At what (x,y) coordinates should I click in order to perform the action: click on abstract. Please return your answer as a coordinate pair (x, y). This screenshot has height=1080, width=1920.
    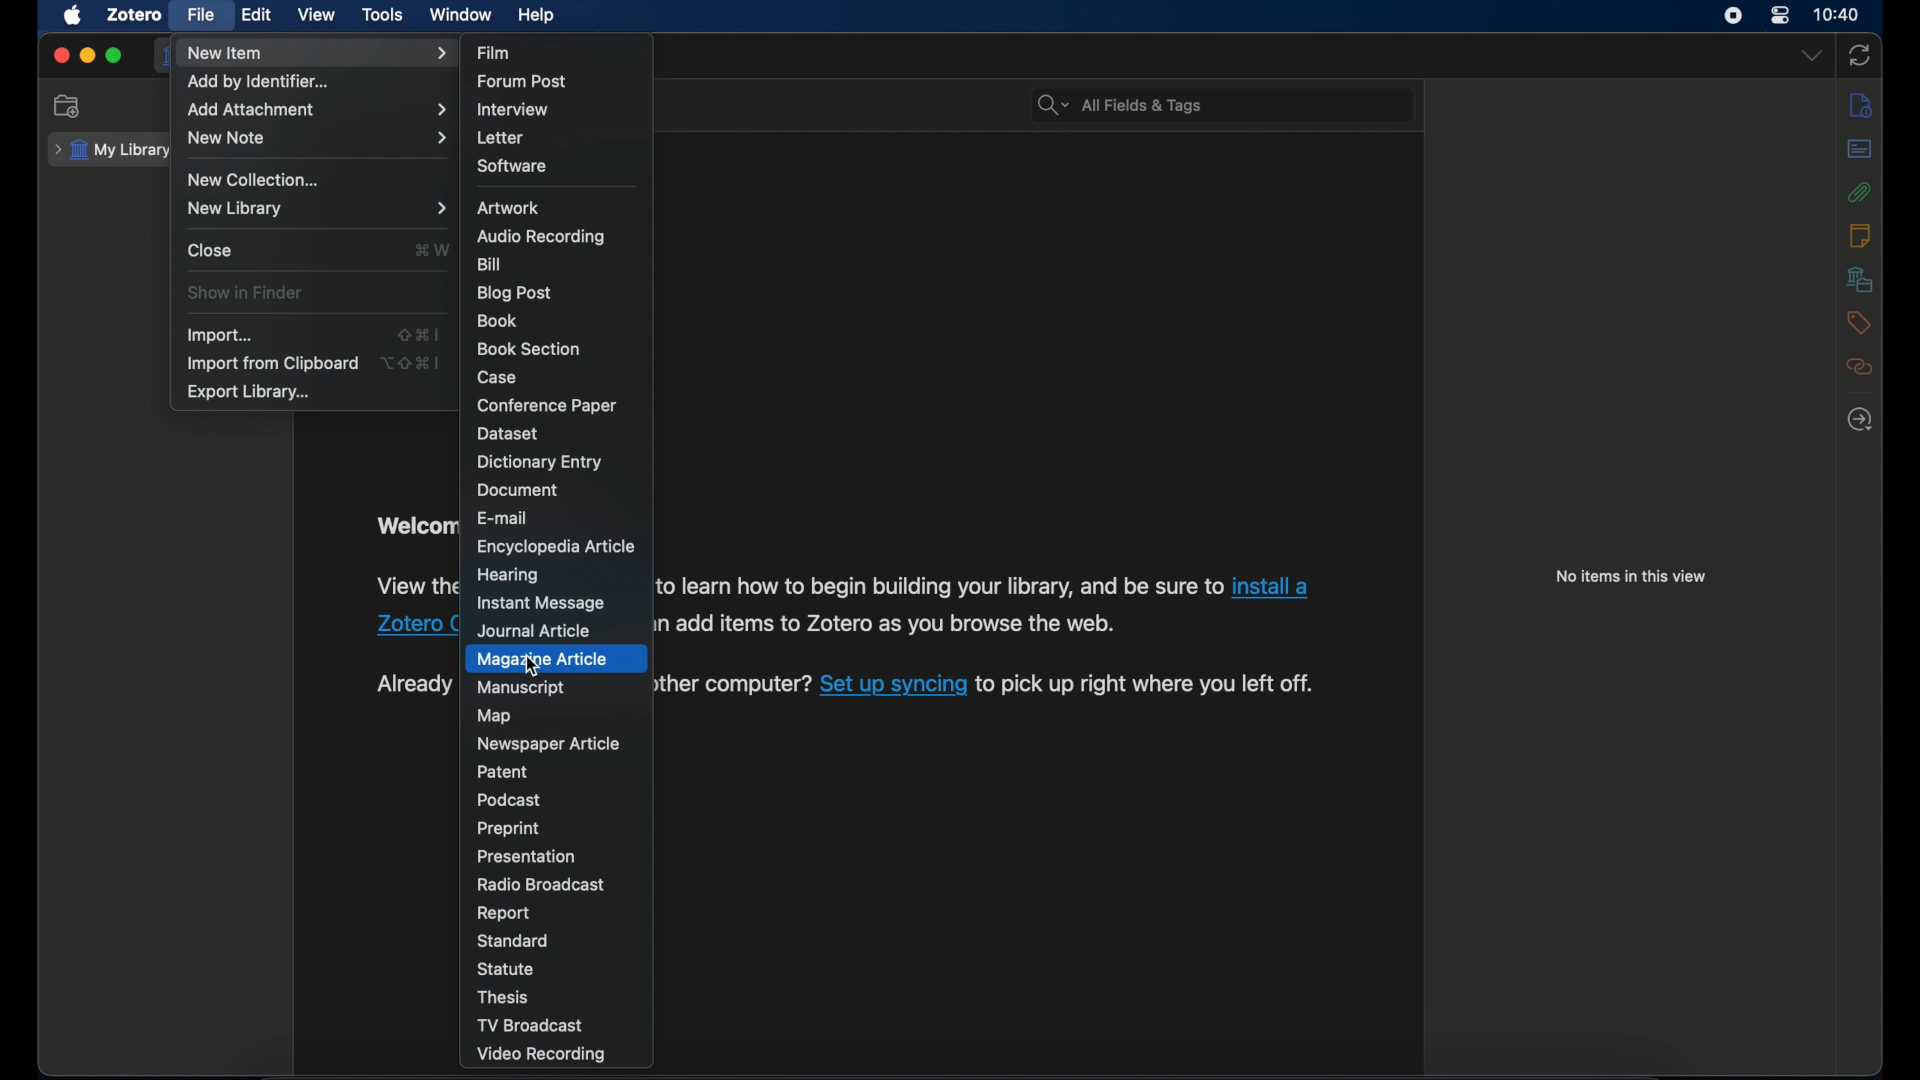
    Looking at the image, I should click on (1860, 149).